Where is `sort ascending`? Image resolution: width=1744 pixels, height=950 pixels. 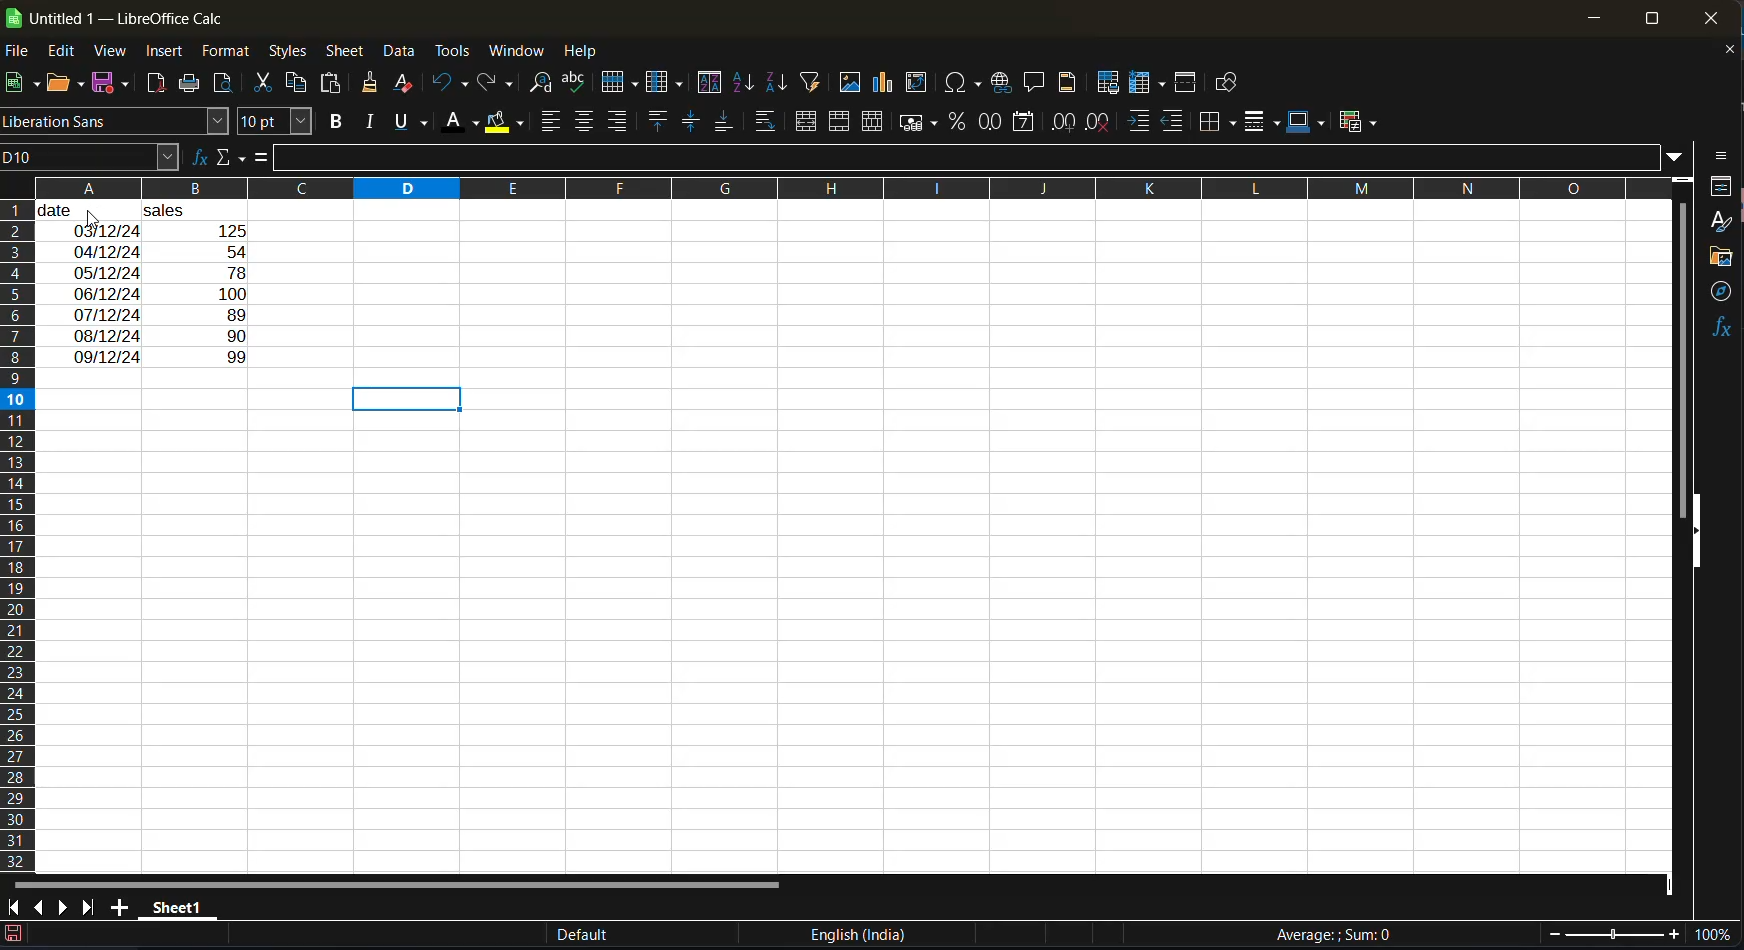
sort ascending is located at coordinates (746, 83).